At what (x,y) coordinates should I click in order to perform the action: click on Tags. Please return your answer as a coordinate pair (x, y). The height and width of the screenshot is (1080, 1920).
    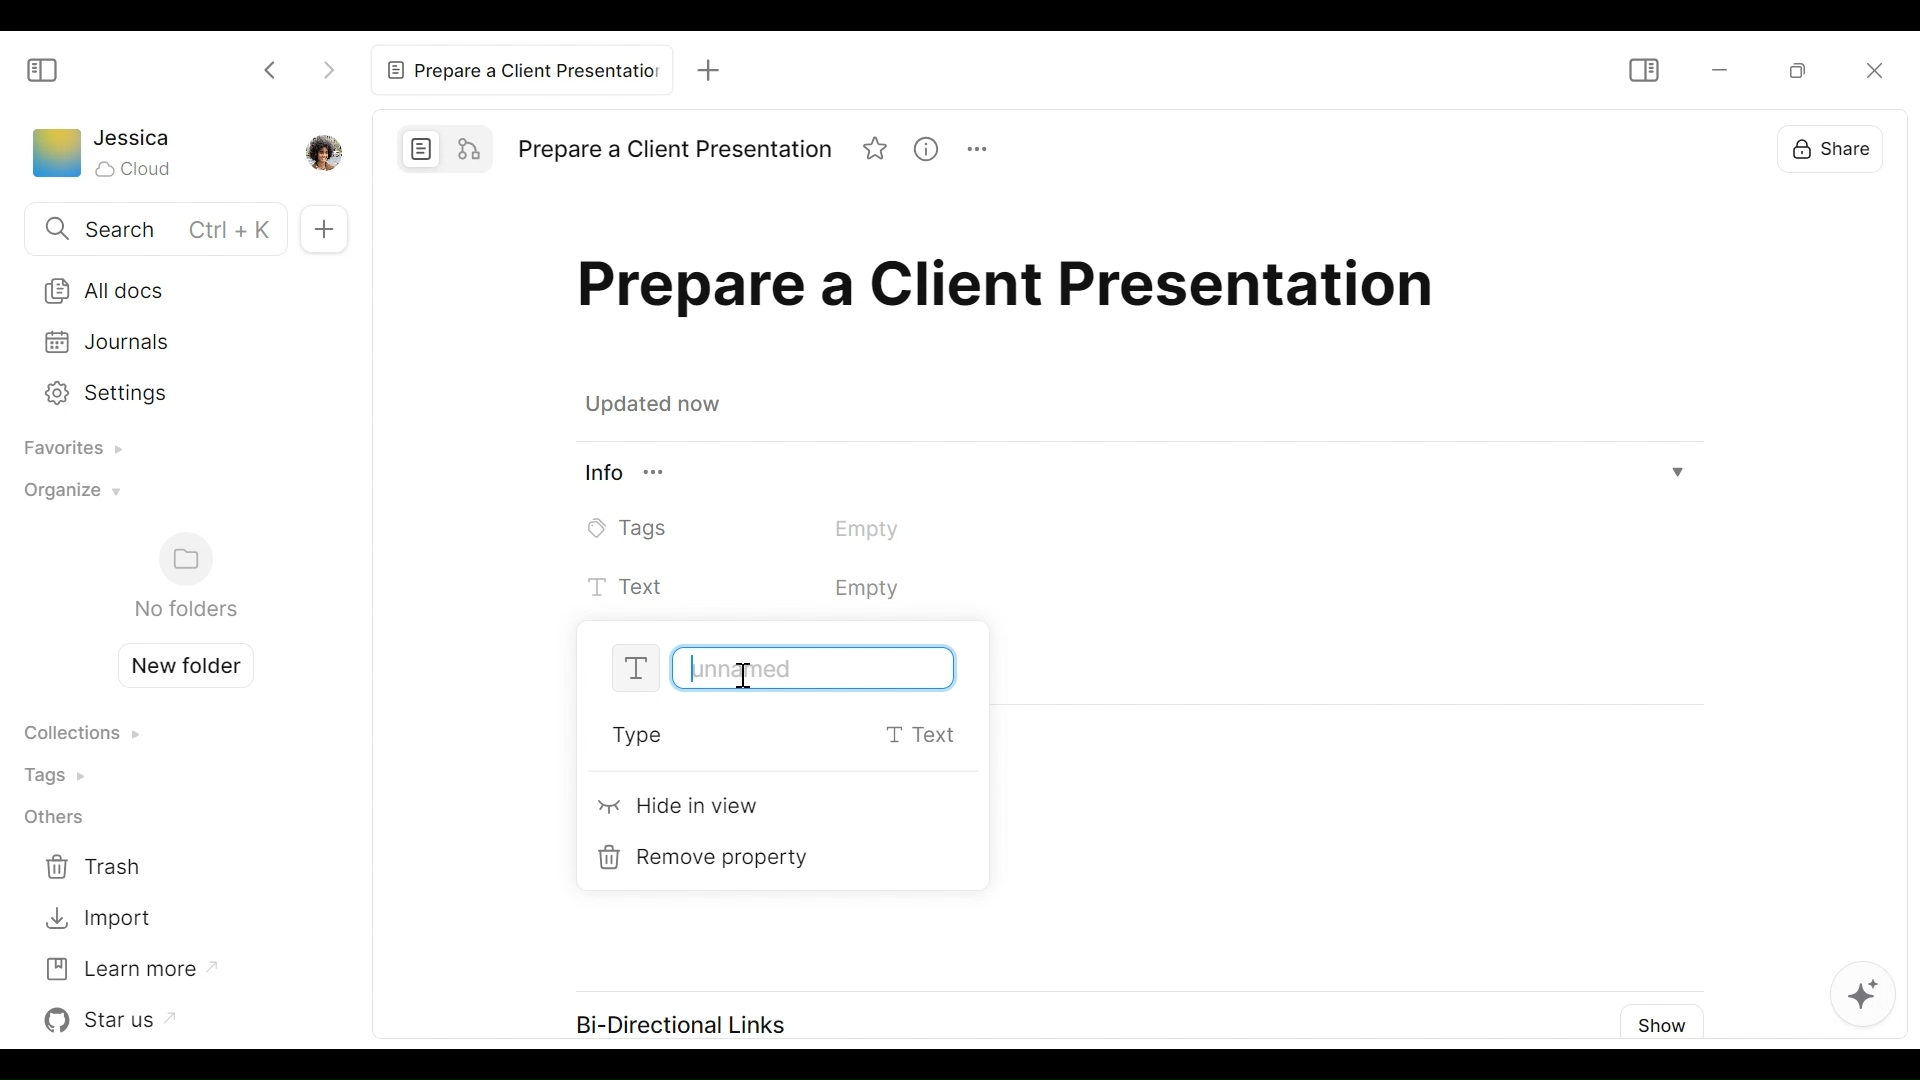
    Looking at the image, I should click on (772, 528).